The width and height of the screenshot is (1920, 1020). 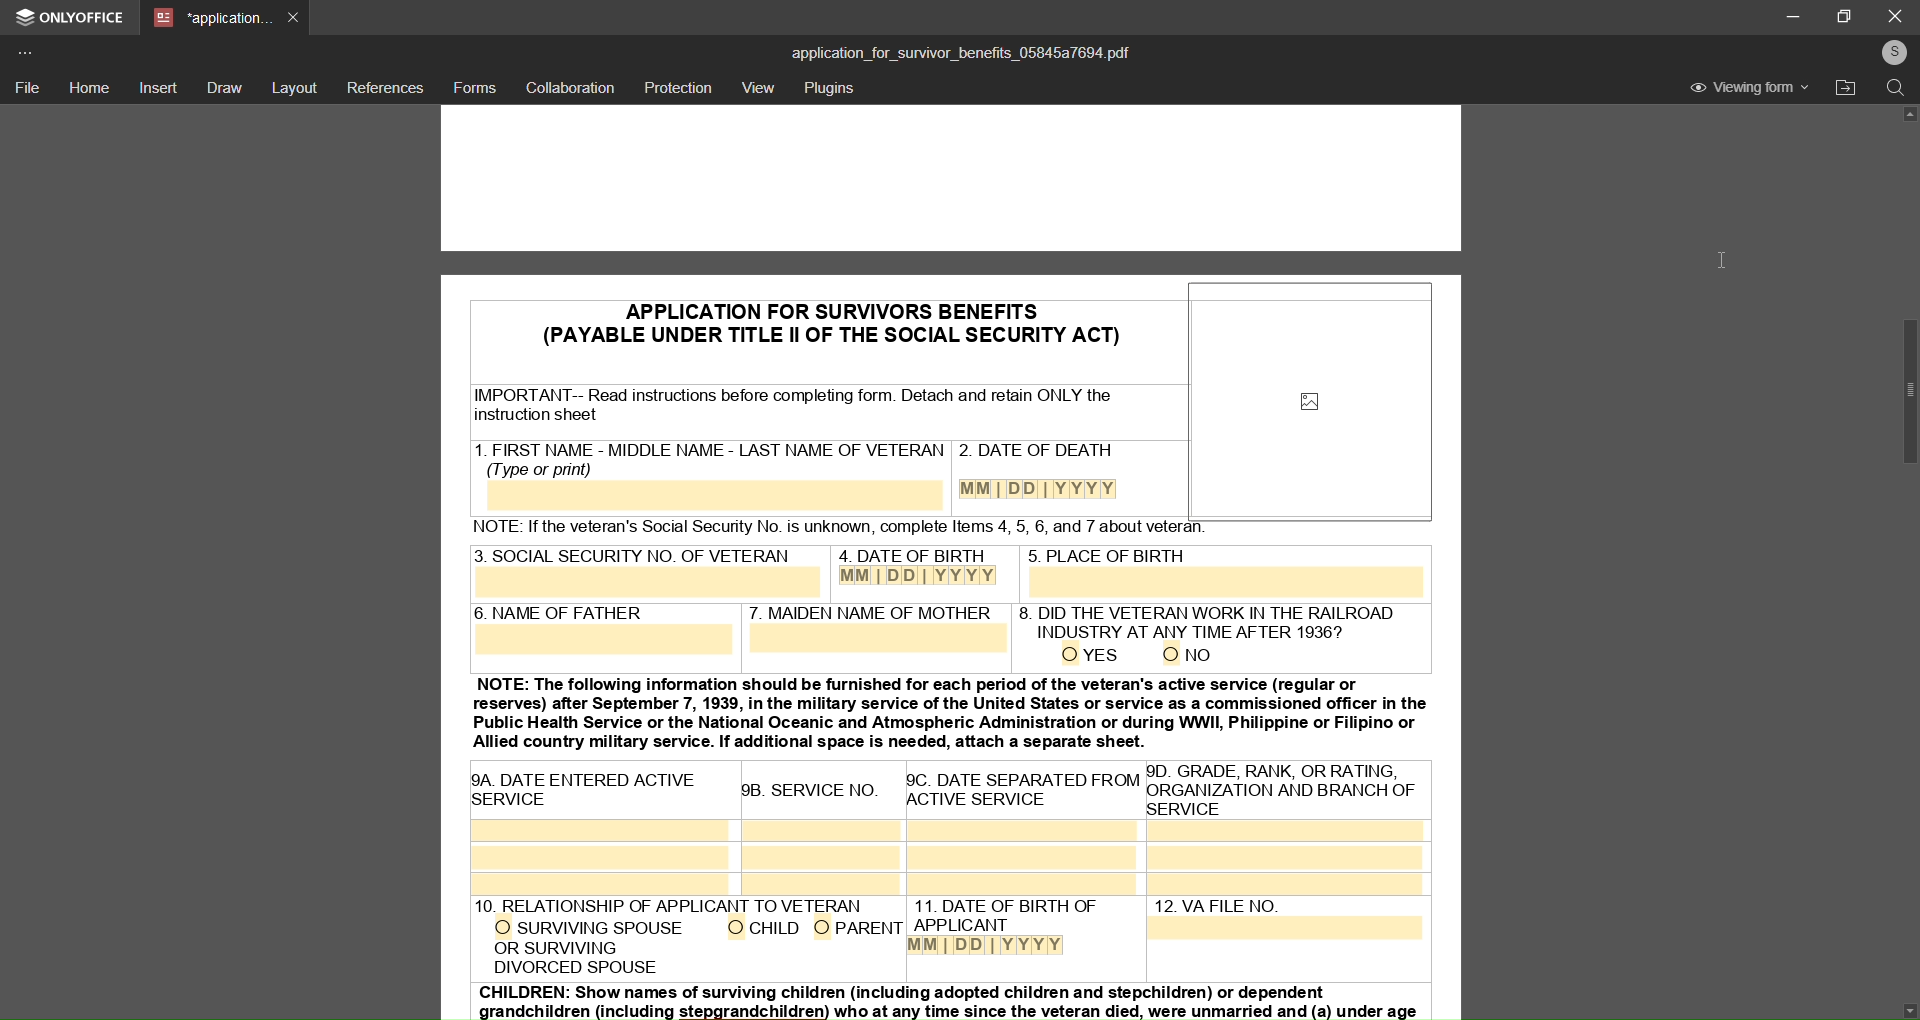 What do you see at coordinates (1320, 771) in the screenshot?
I see `PDF of application for survivors benefits` at bounding box center [1320, 771].